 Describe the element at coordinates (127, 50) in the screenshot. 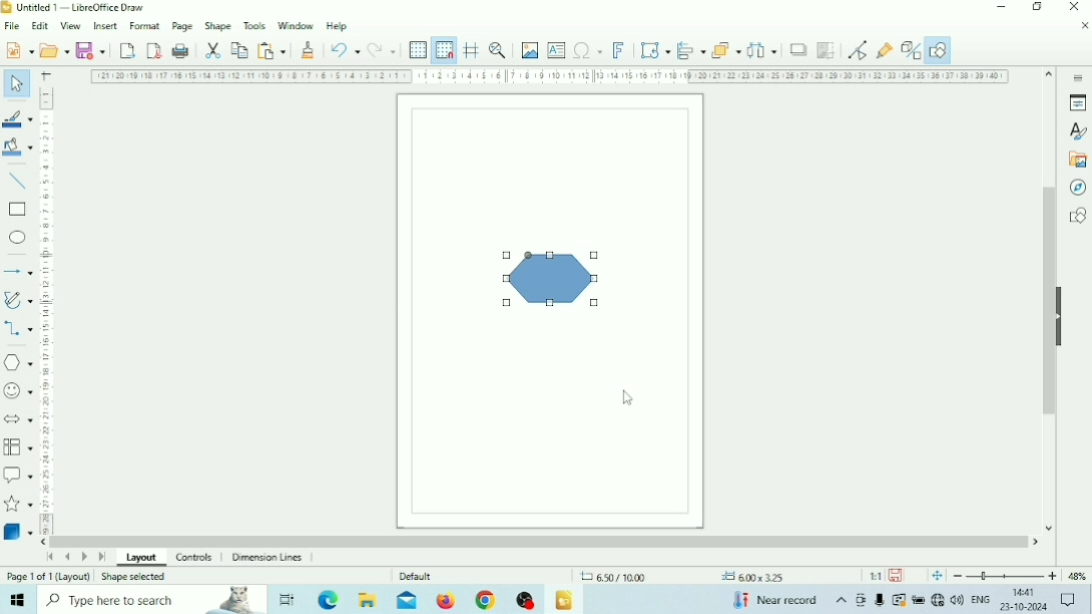

I see `Export` at that location.